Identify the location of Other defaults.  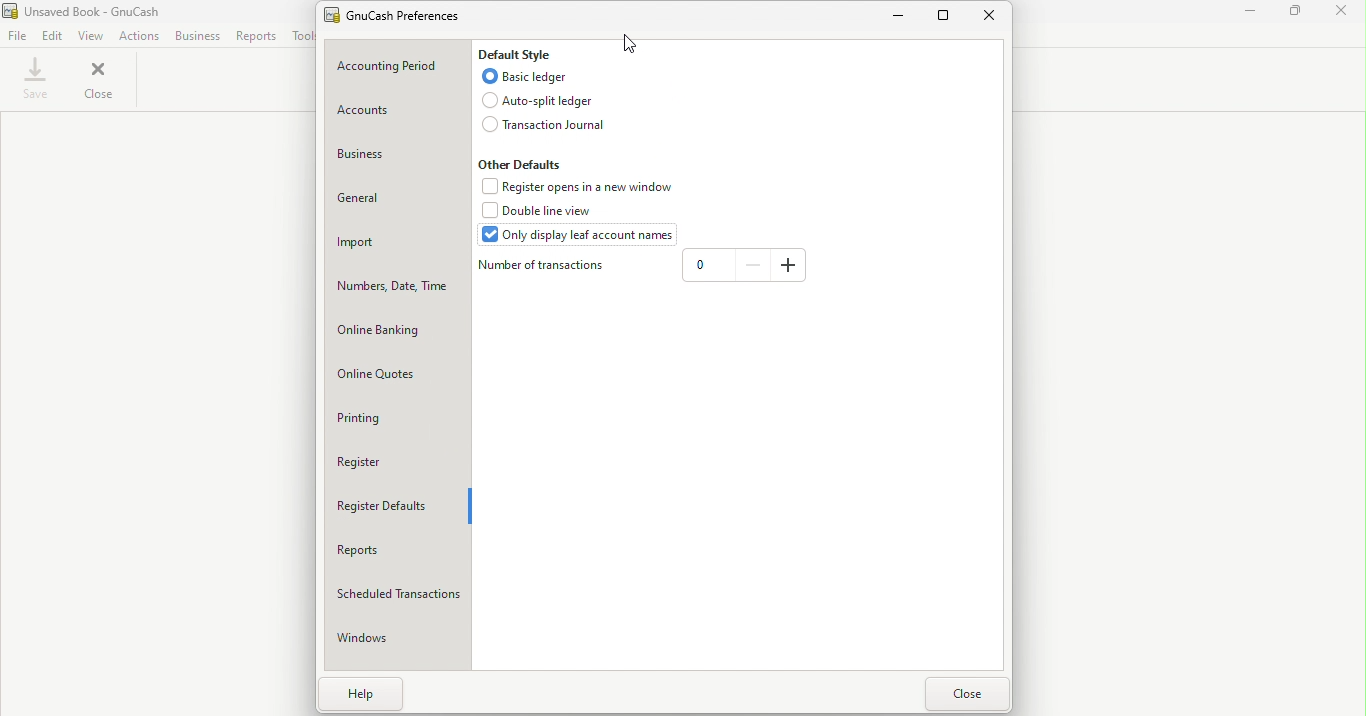
(523, 164).